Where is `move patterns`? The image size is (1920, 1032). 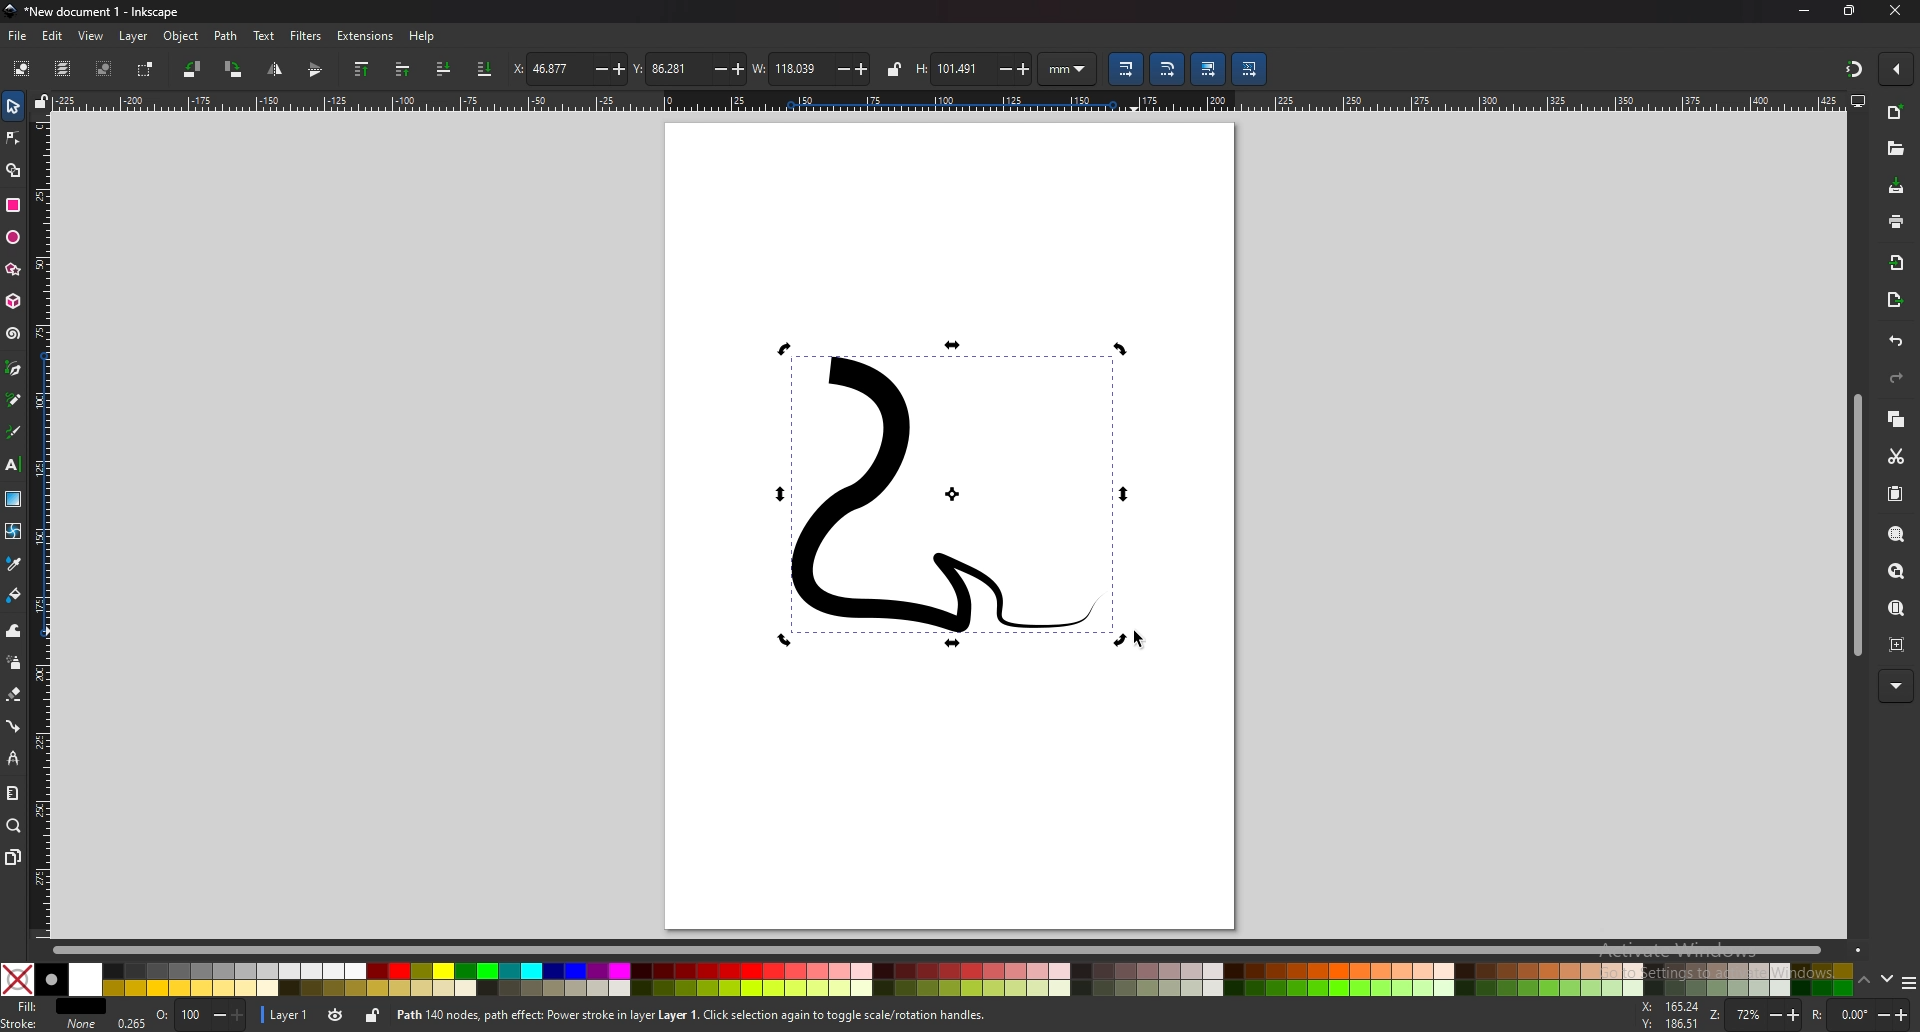 move patterns is located at coordinates (1249, 69).